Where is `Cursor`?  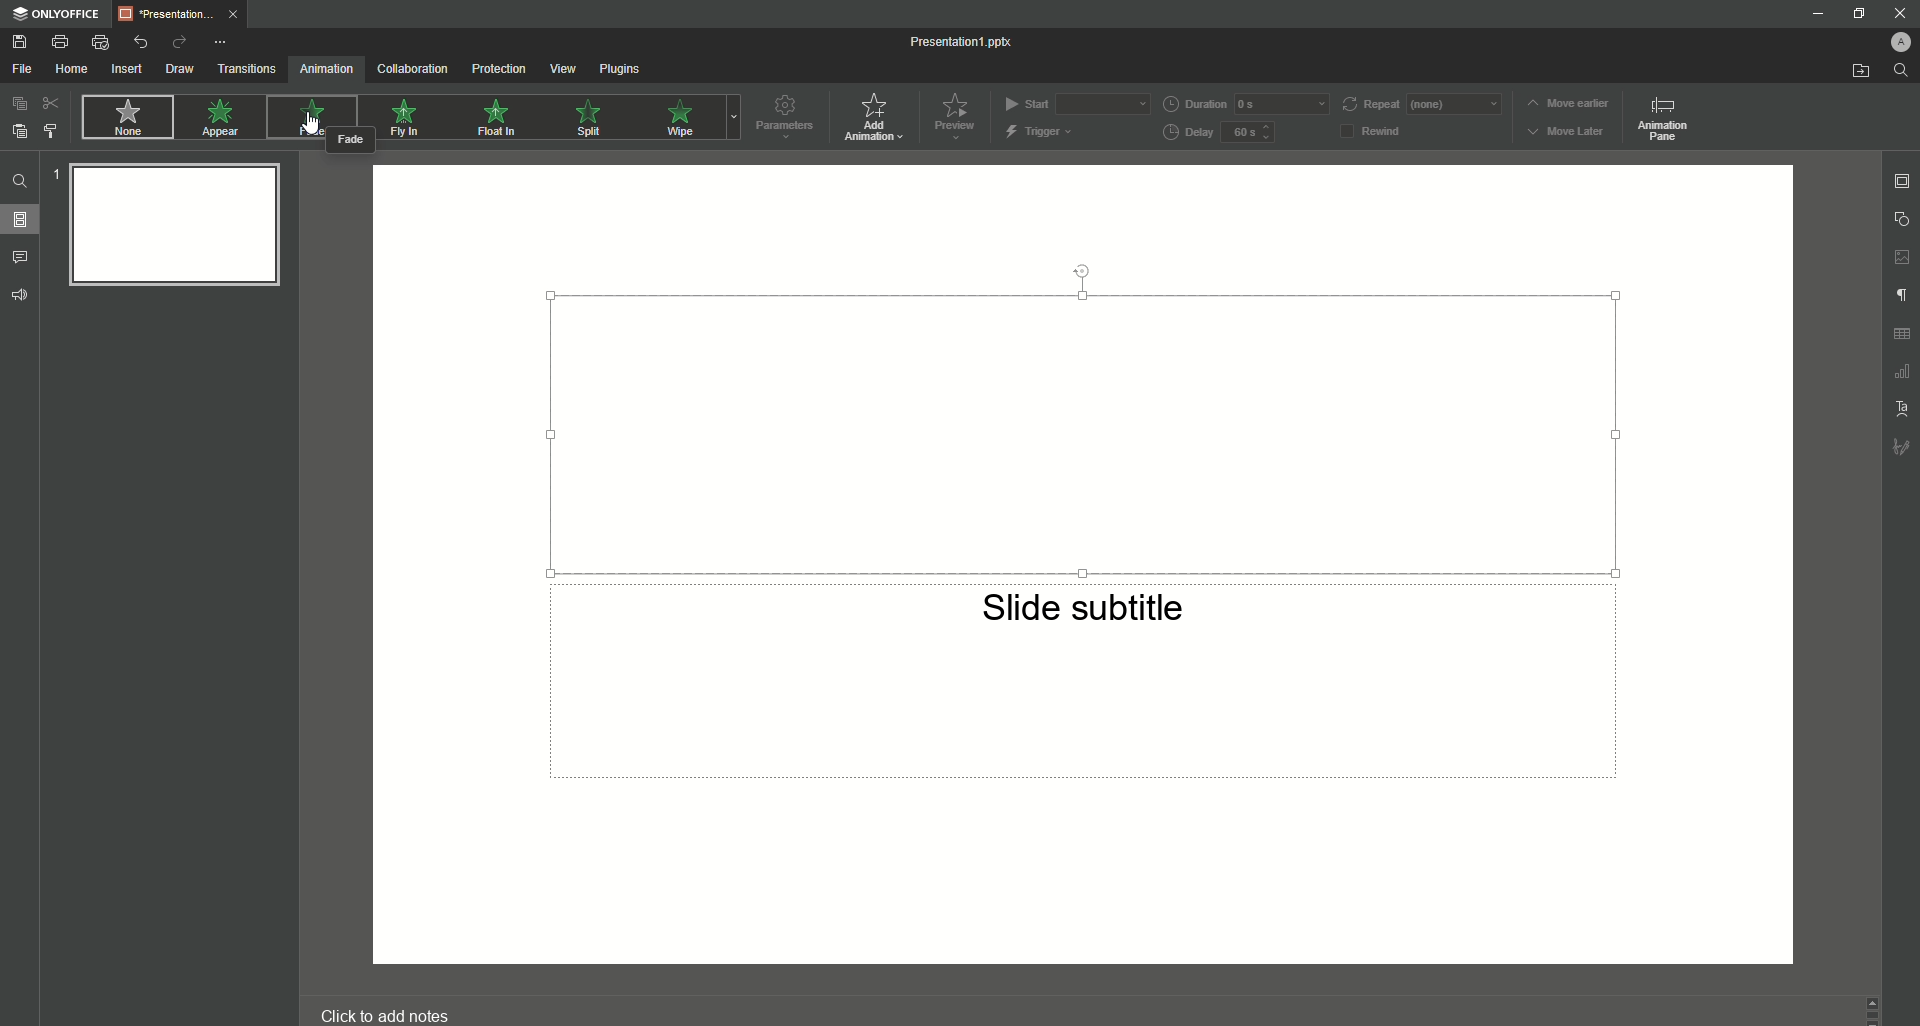 Cursor is located at coordinates (304, 125).